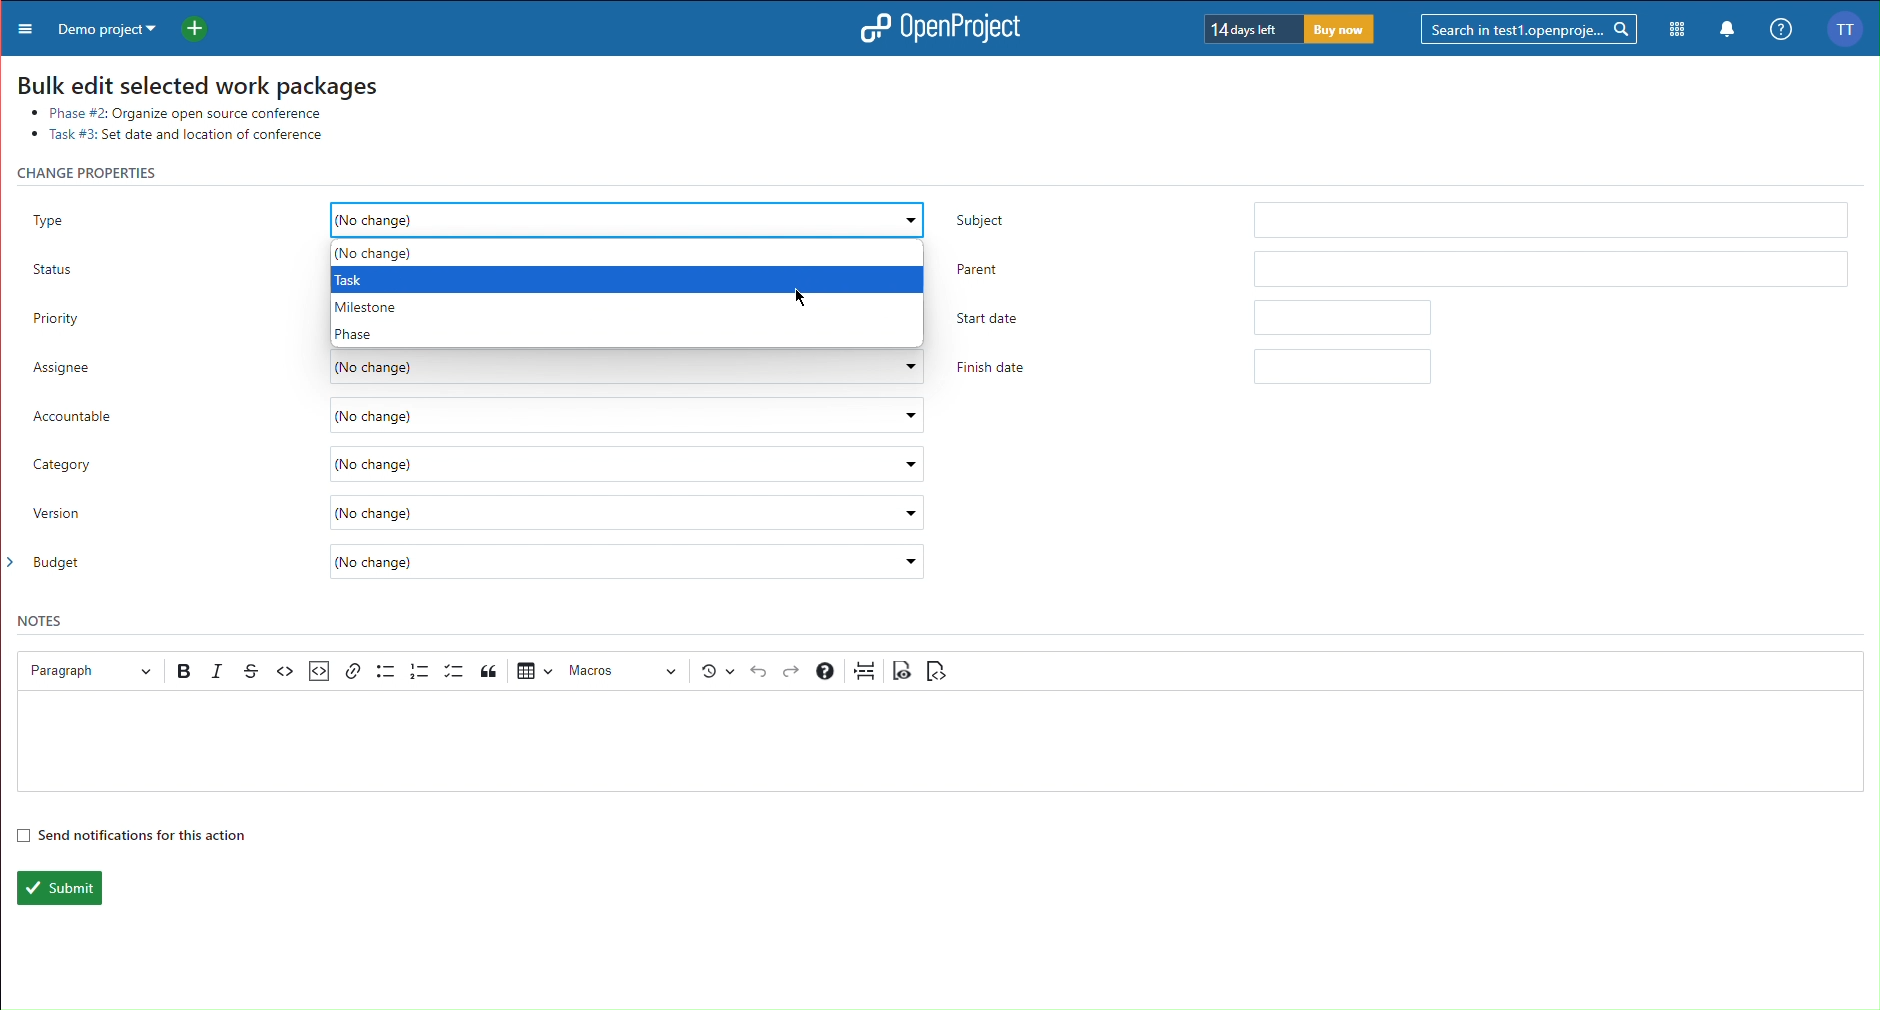 The width and height of the screenshot is (1880, 1010). I want to click on Milestone, so click(368, 306).